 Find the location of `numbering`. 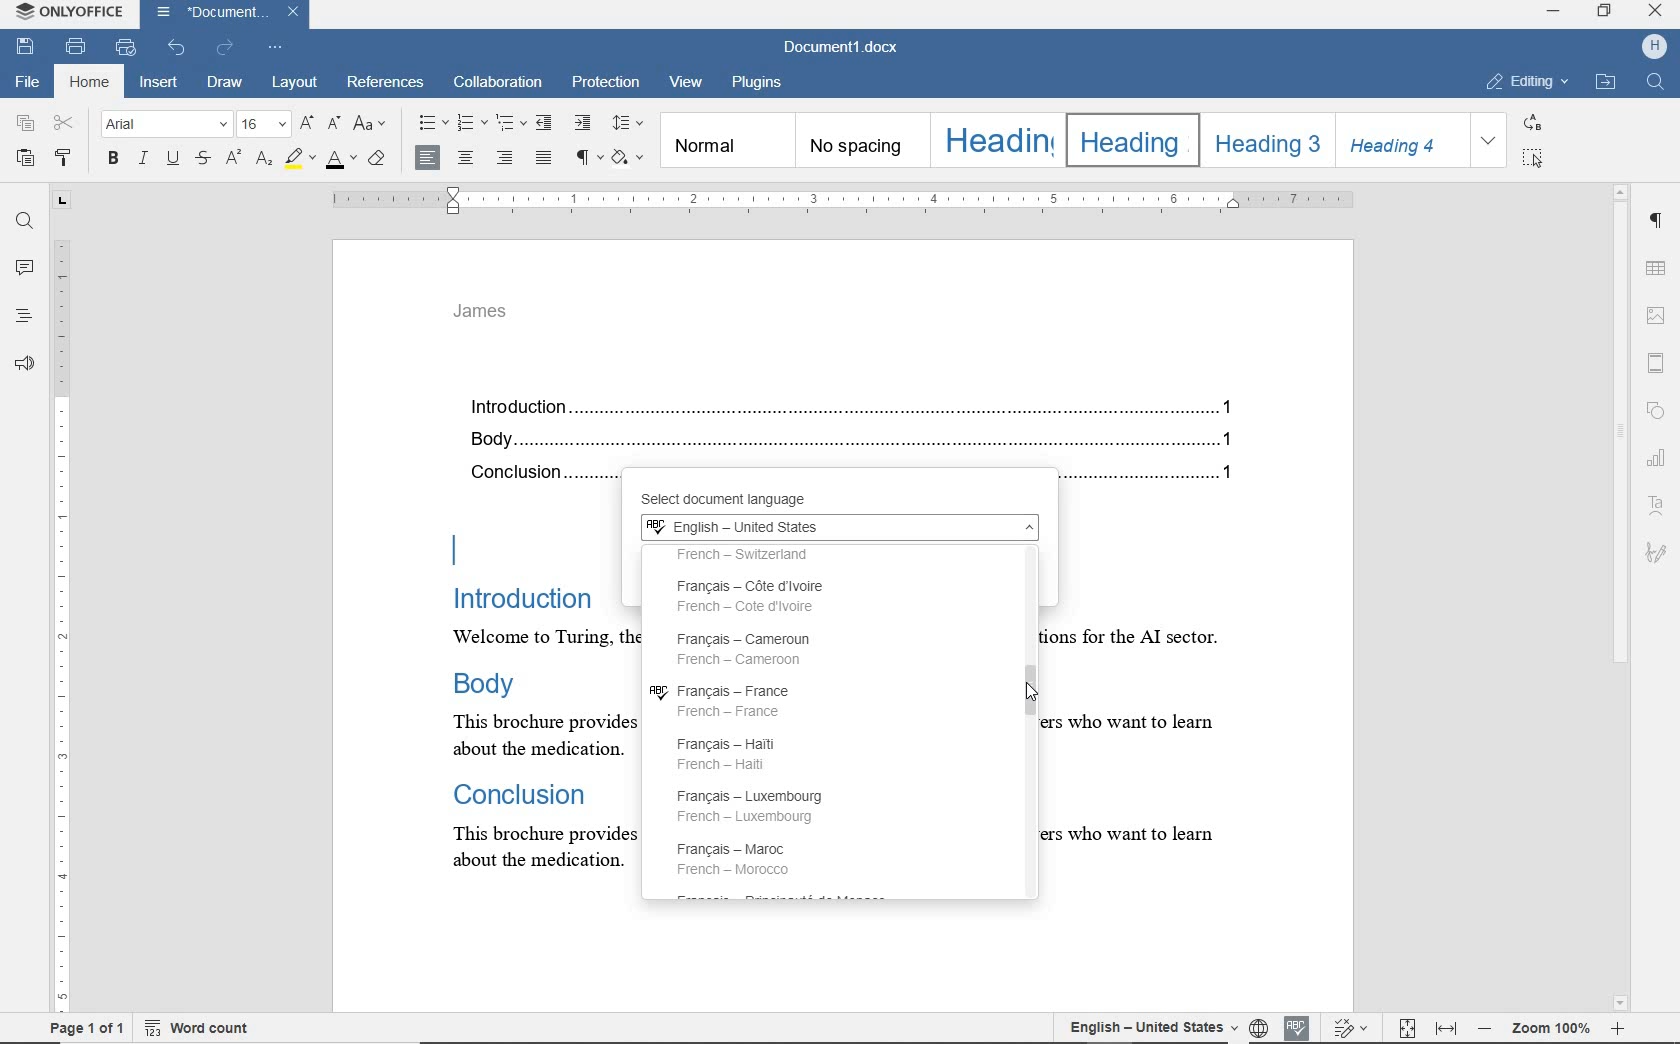

numbering is located at coordinates (473, 123).